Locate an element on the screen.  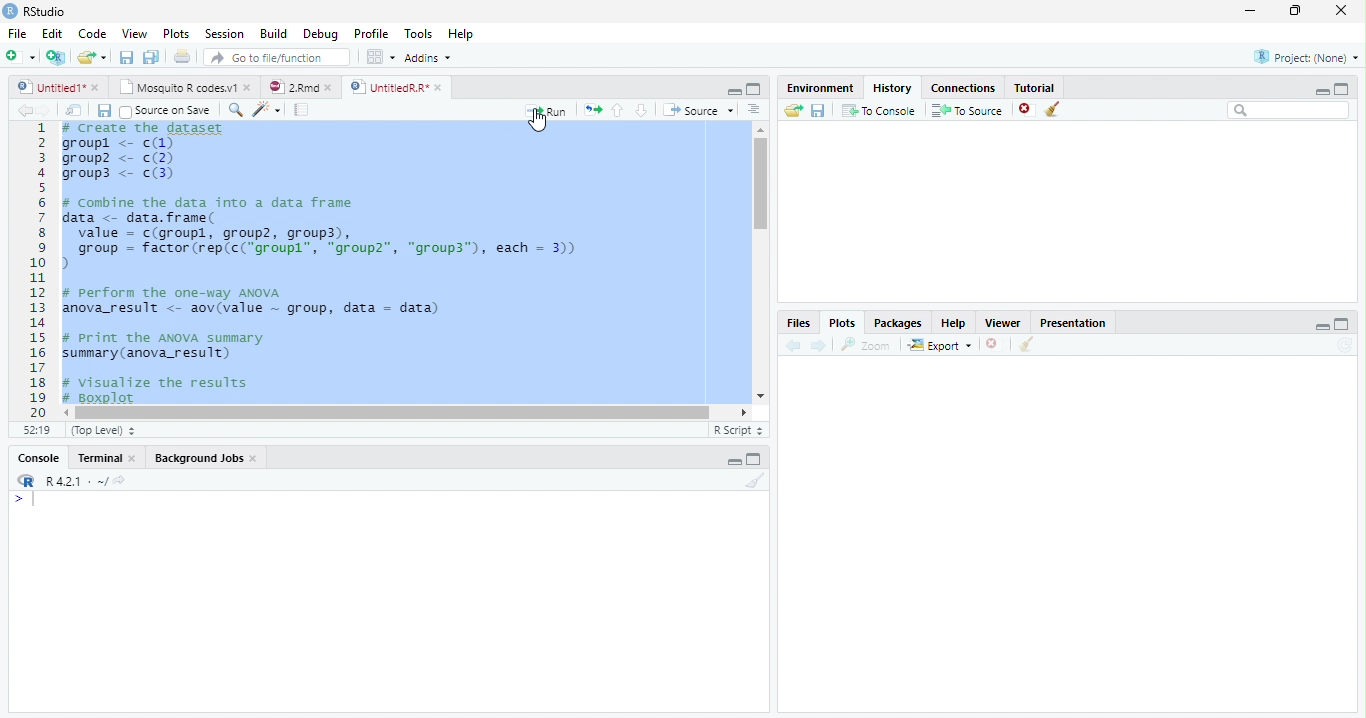
Mosquito R codes is located at coordinates (184, 87).